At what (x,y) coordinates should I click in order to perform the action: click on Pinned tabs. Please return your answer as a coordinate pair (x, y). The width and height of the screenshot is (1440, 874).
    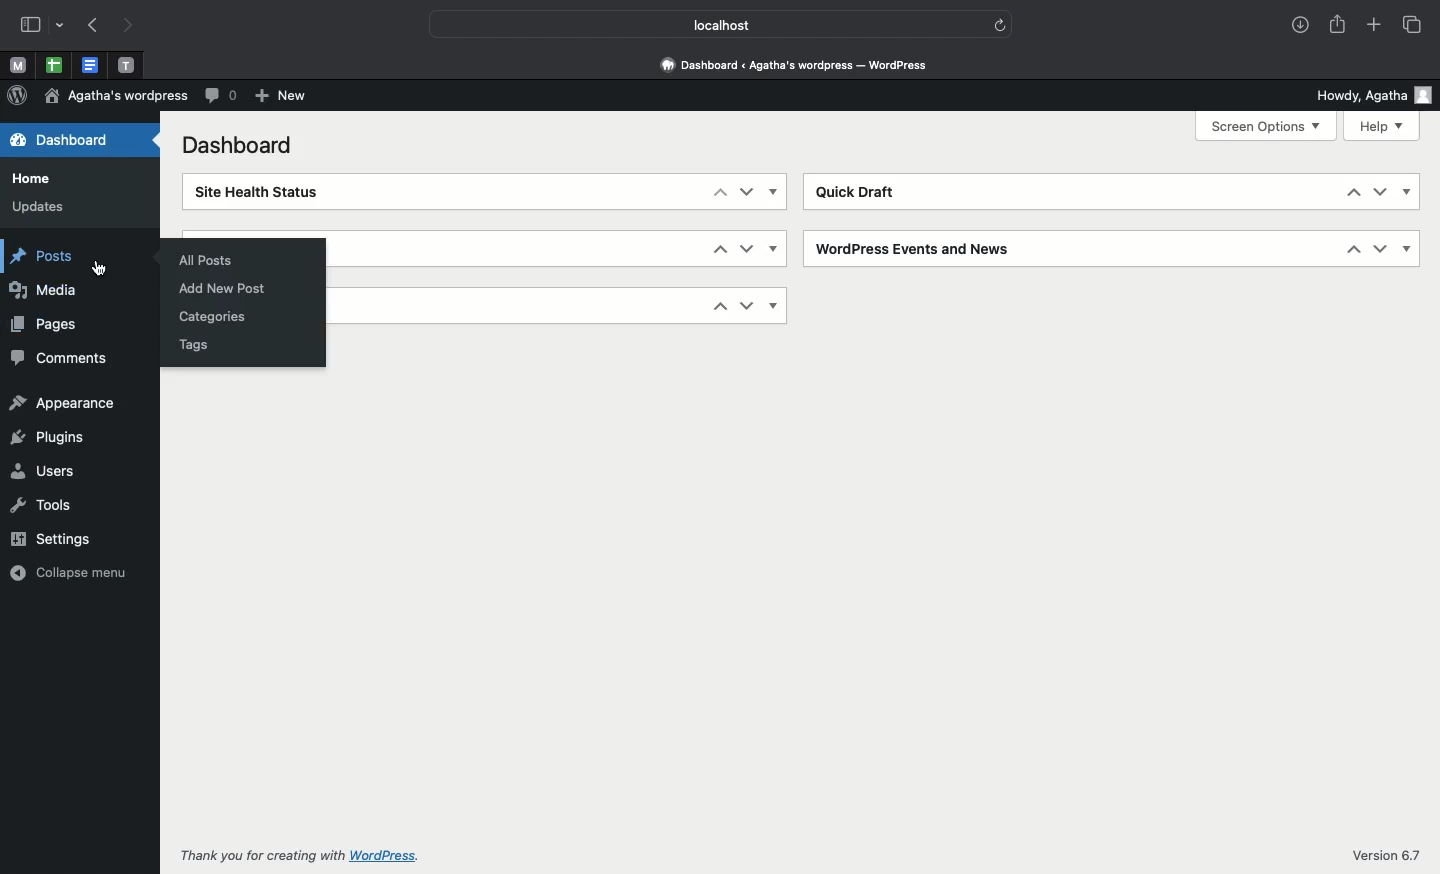
    Looking at the image, I should click on (52, 64).